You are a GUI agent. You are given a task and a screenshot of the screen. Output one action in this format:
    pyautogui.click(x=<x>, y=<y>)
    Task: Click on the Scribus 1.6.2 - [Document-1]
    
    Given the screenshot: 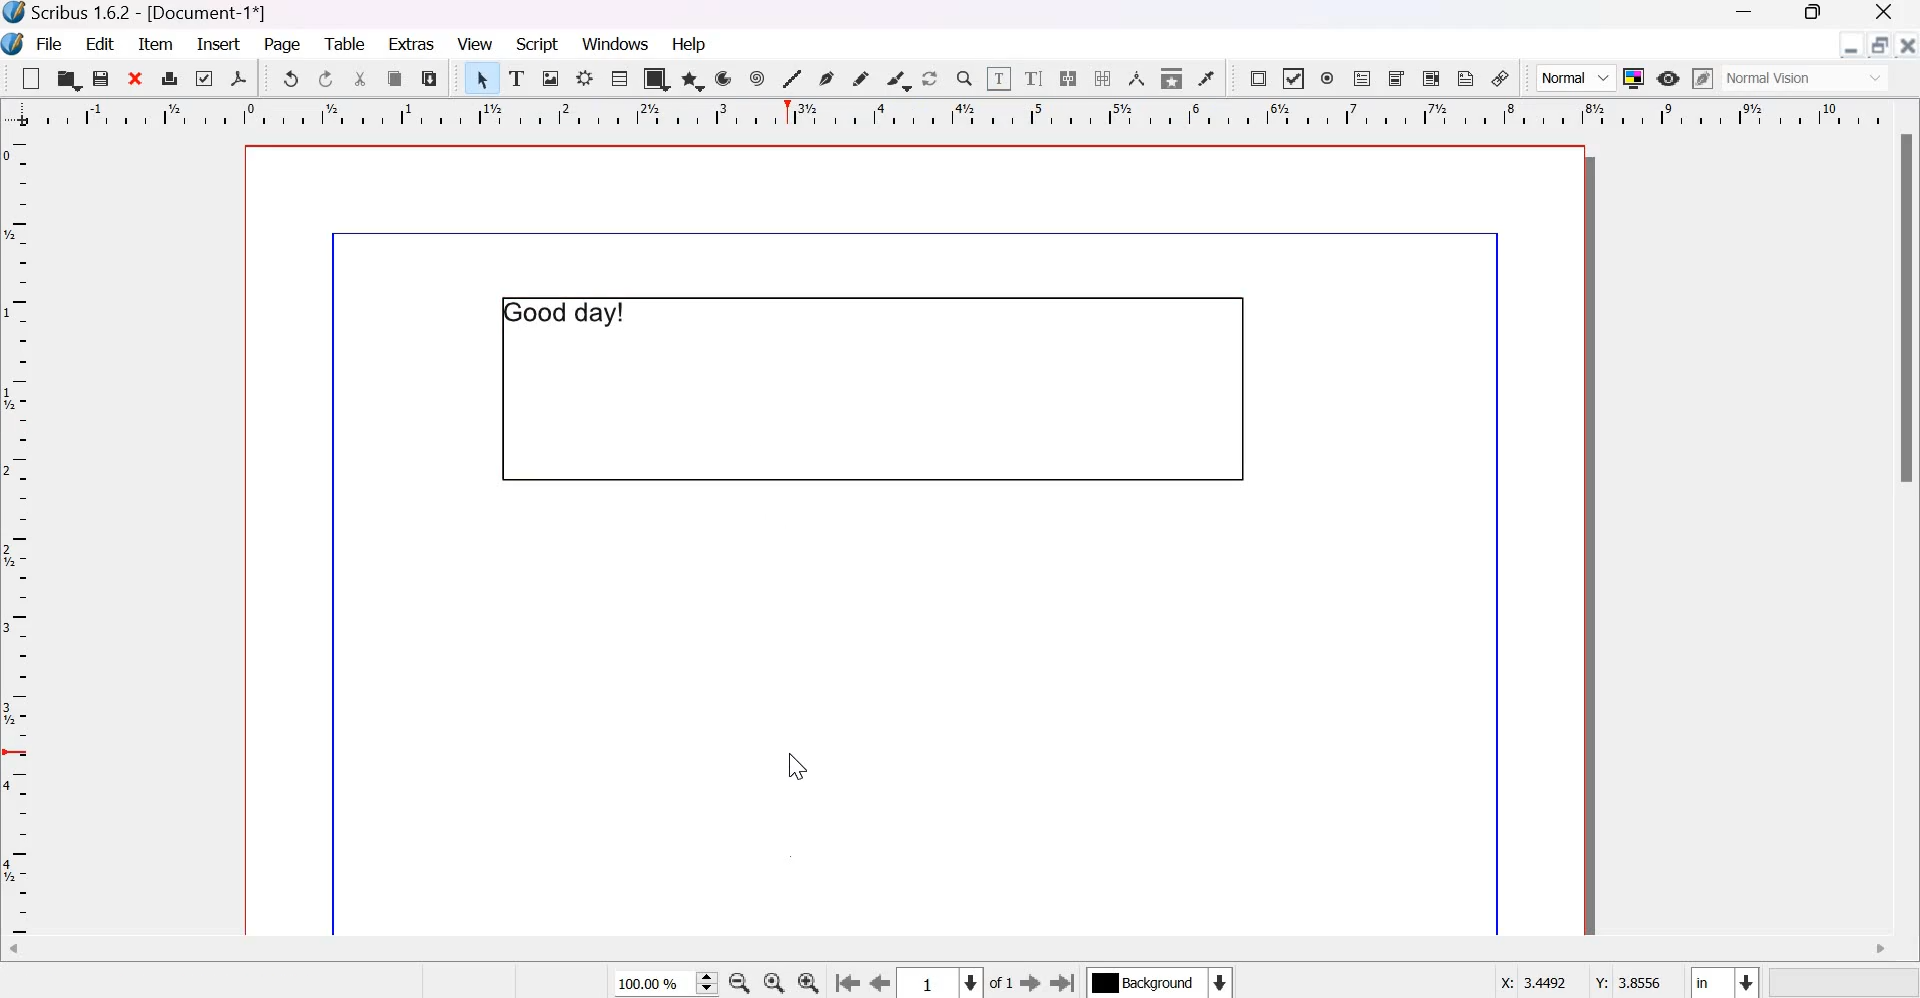 What is the action you would take?
    pyautogui.click(x=140, y=14)
    